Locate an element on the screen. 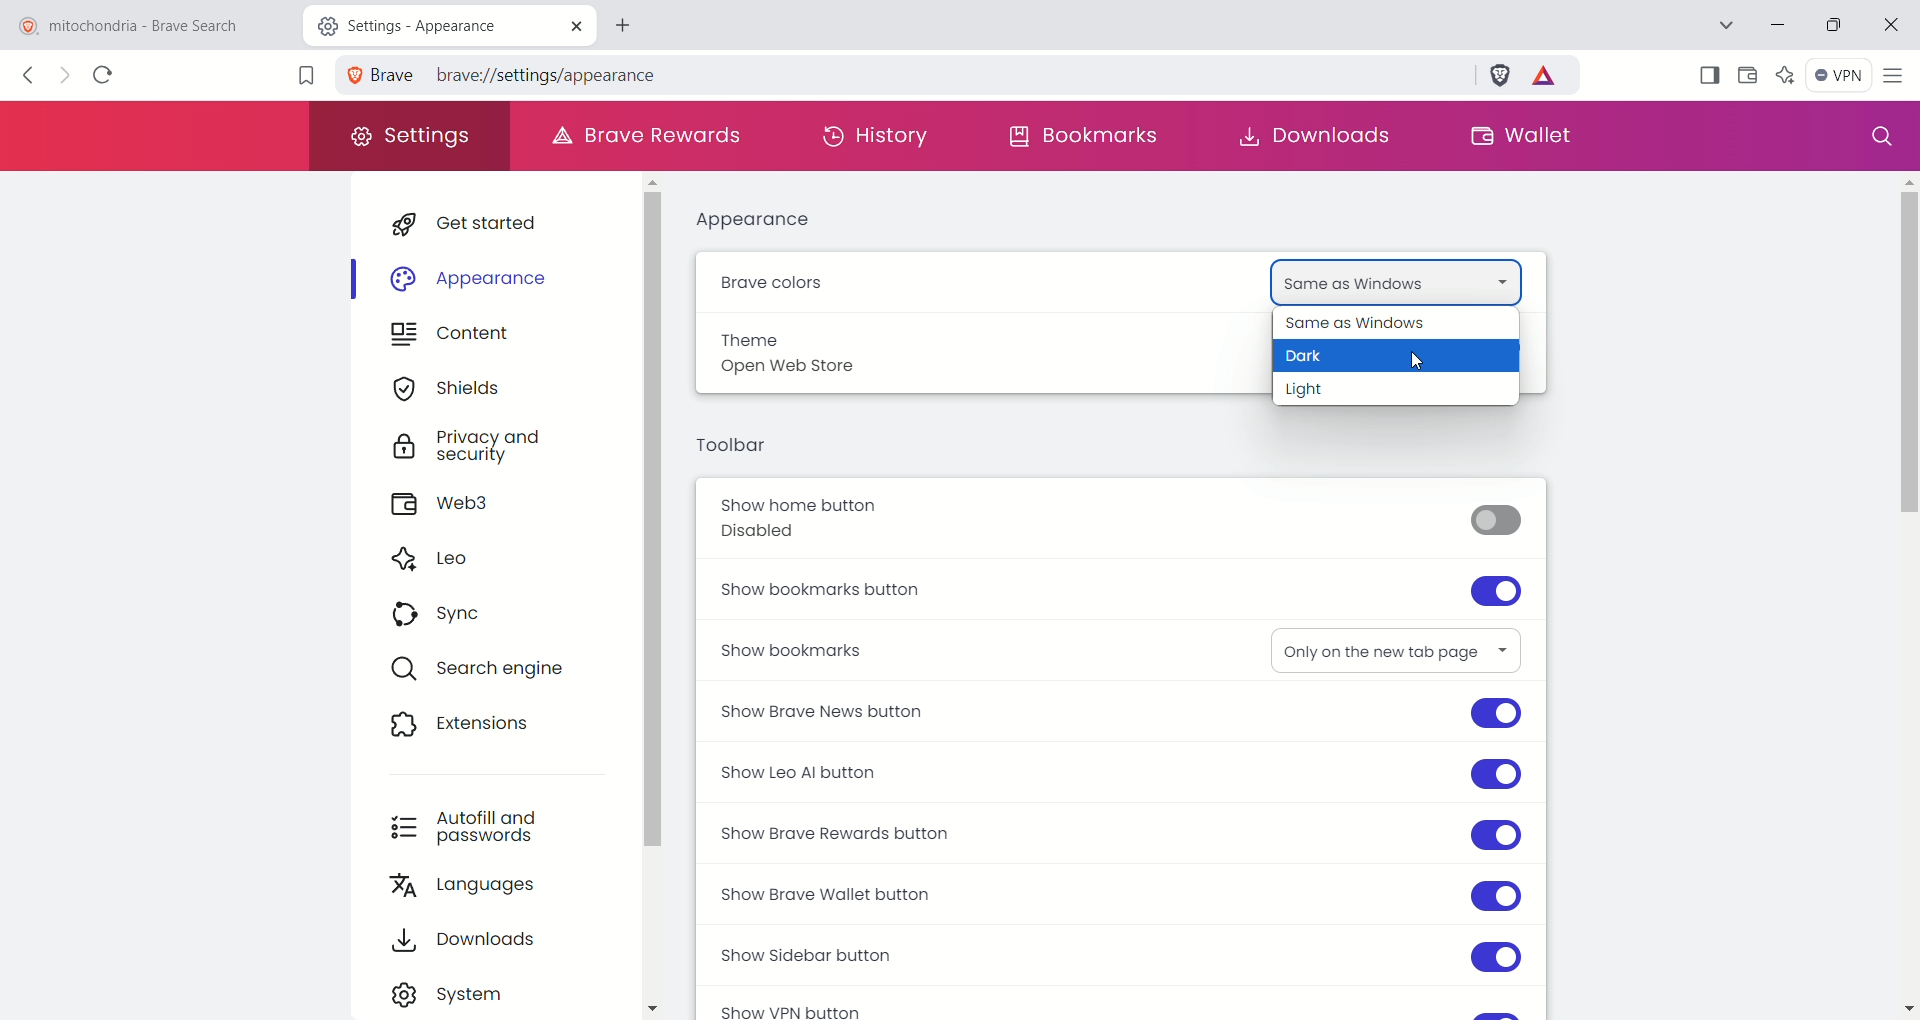 This screenshot has height=1020, width=1920. leo AI is located at coordinates (1786, 71).